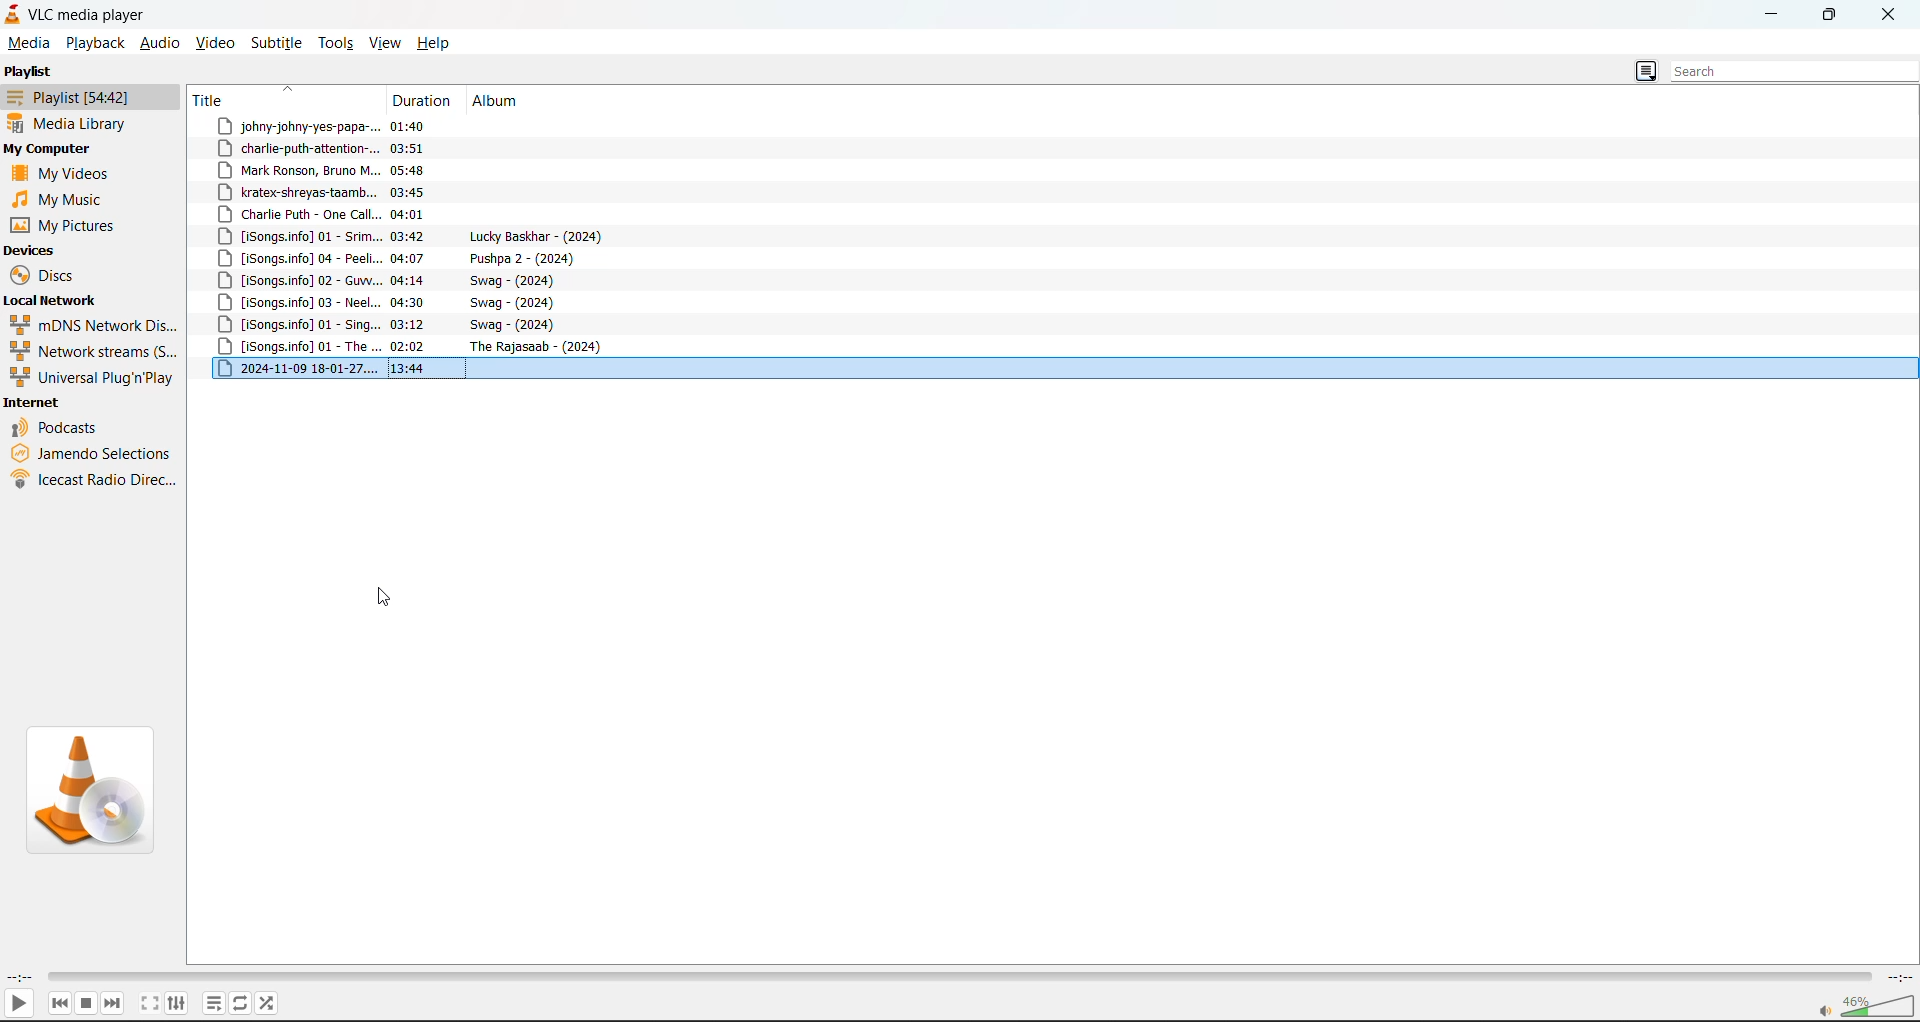  I want to click on loop, so click(238, 1003).